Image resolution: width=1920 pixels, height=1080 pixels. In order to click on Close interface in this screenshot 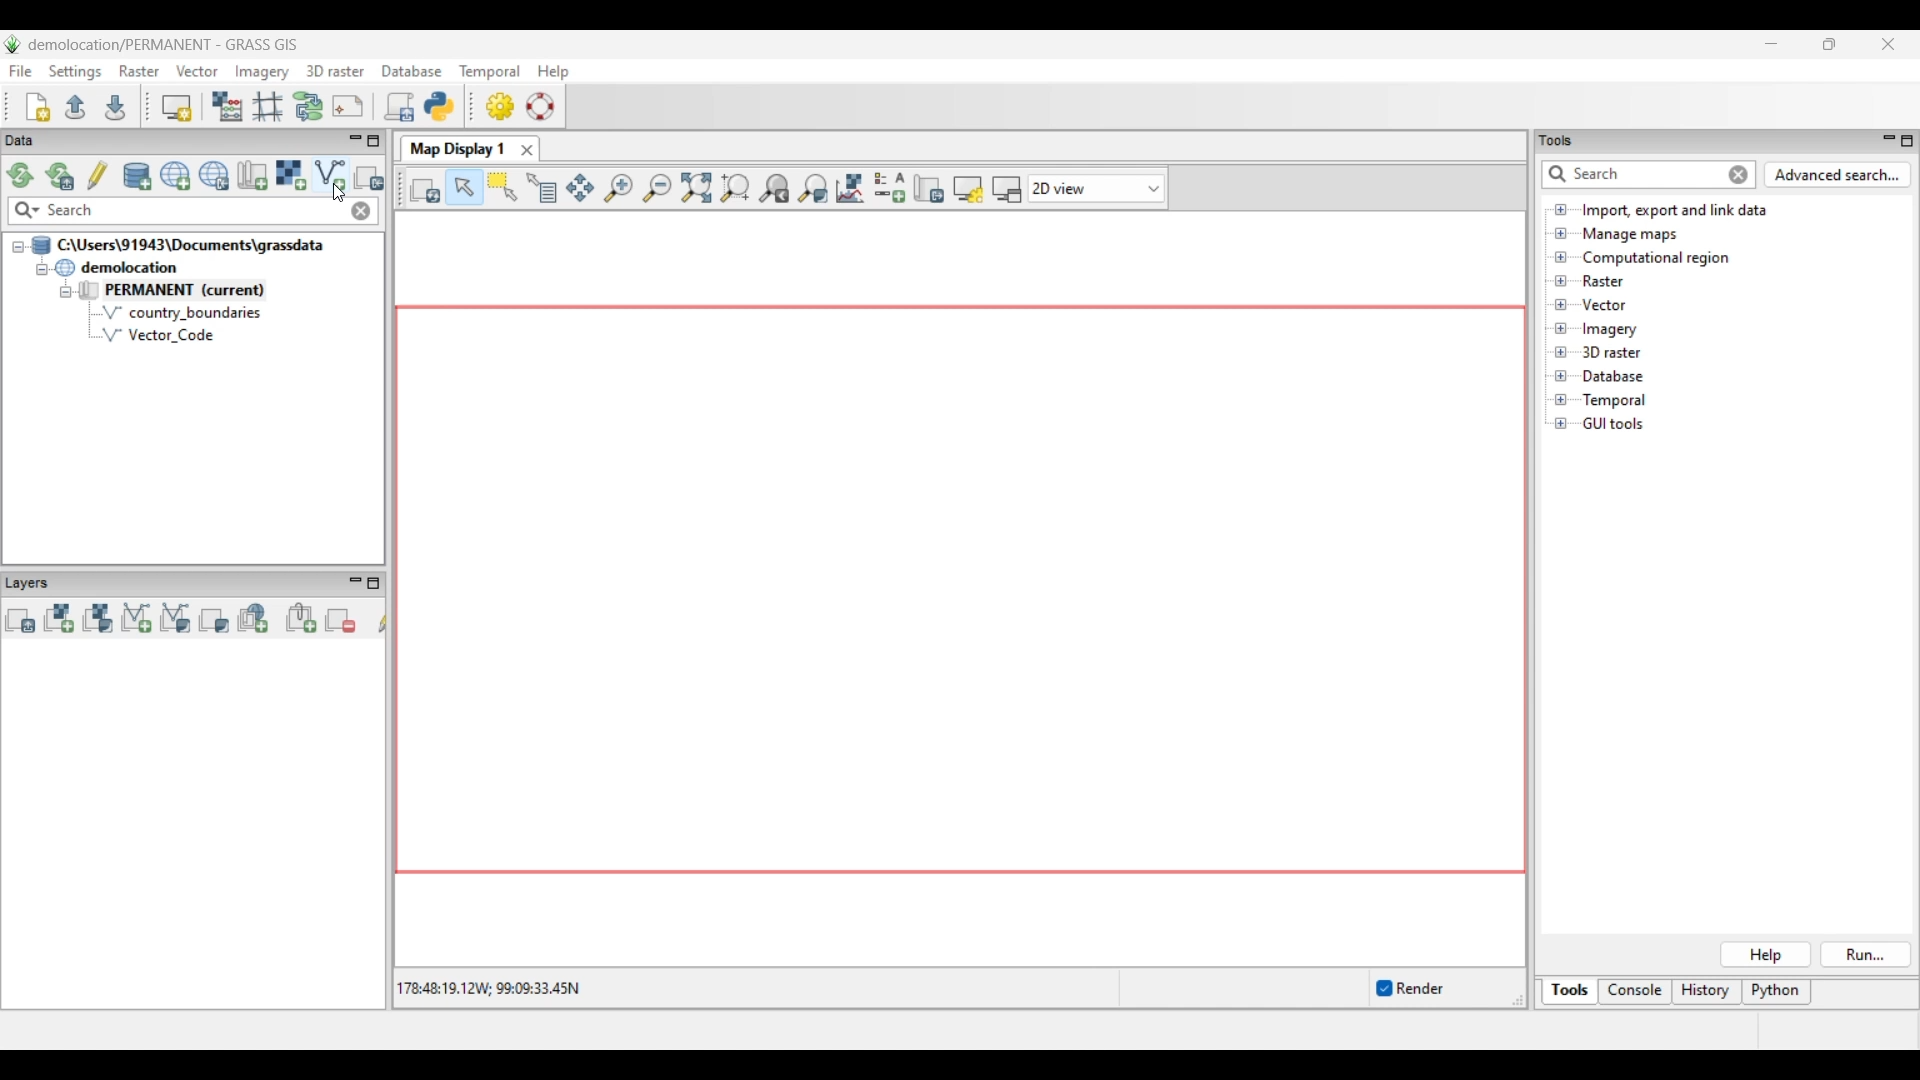, I will do `click(1887, 44)`.